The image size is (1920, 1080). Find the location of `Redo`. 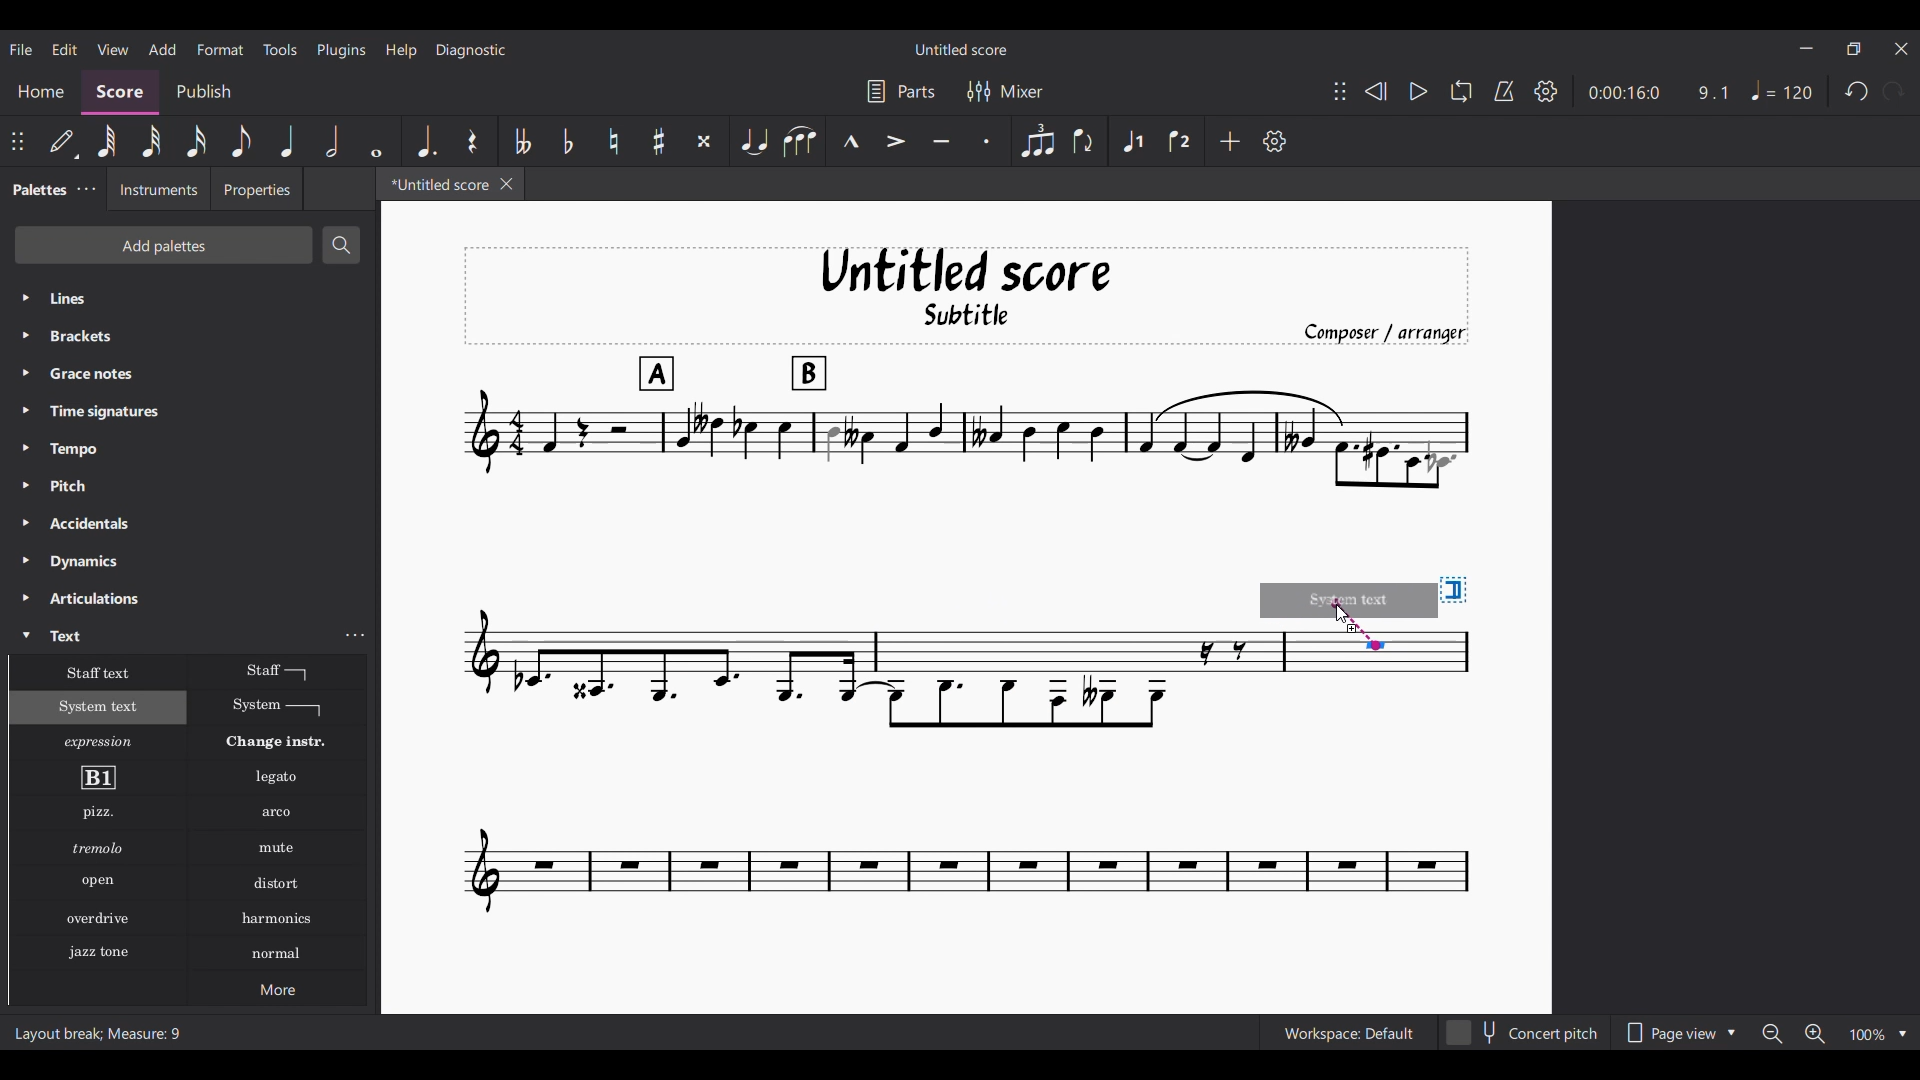

Redo is located at coordinates (1893, 91).